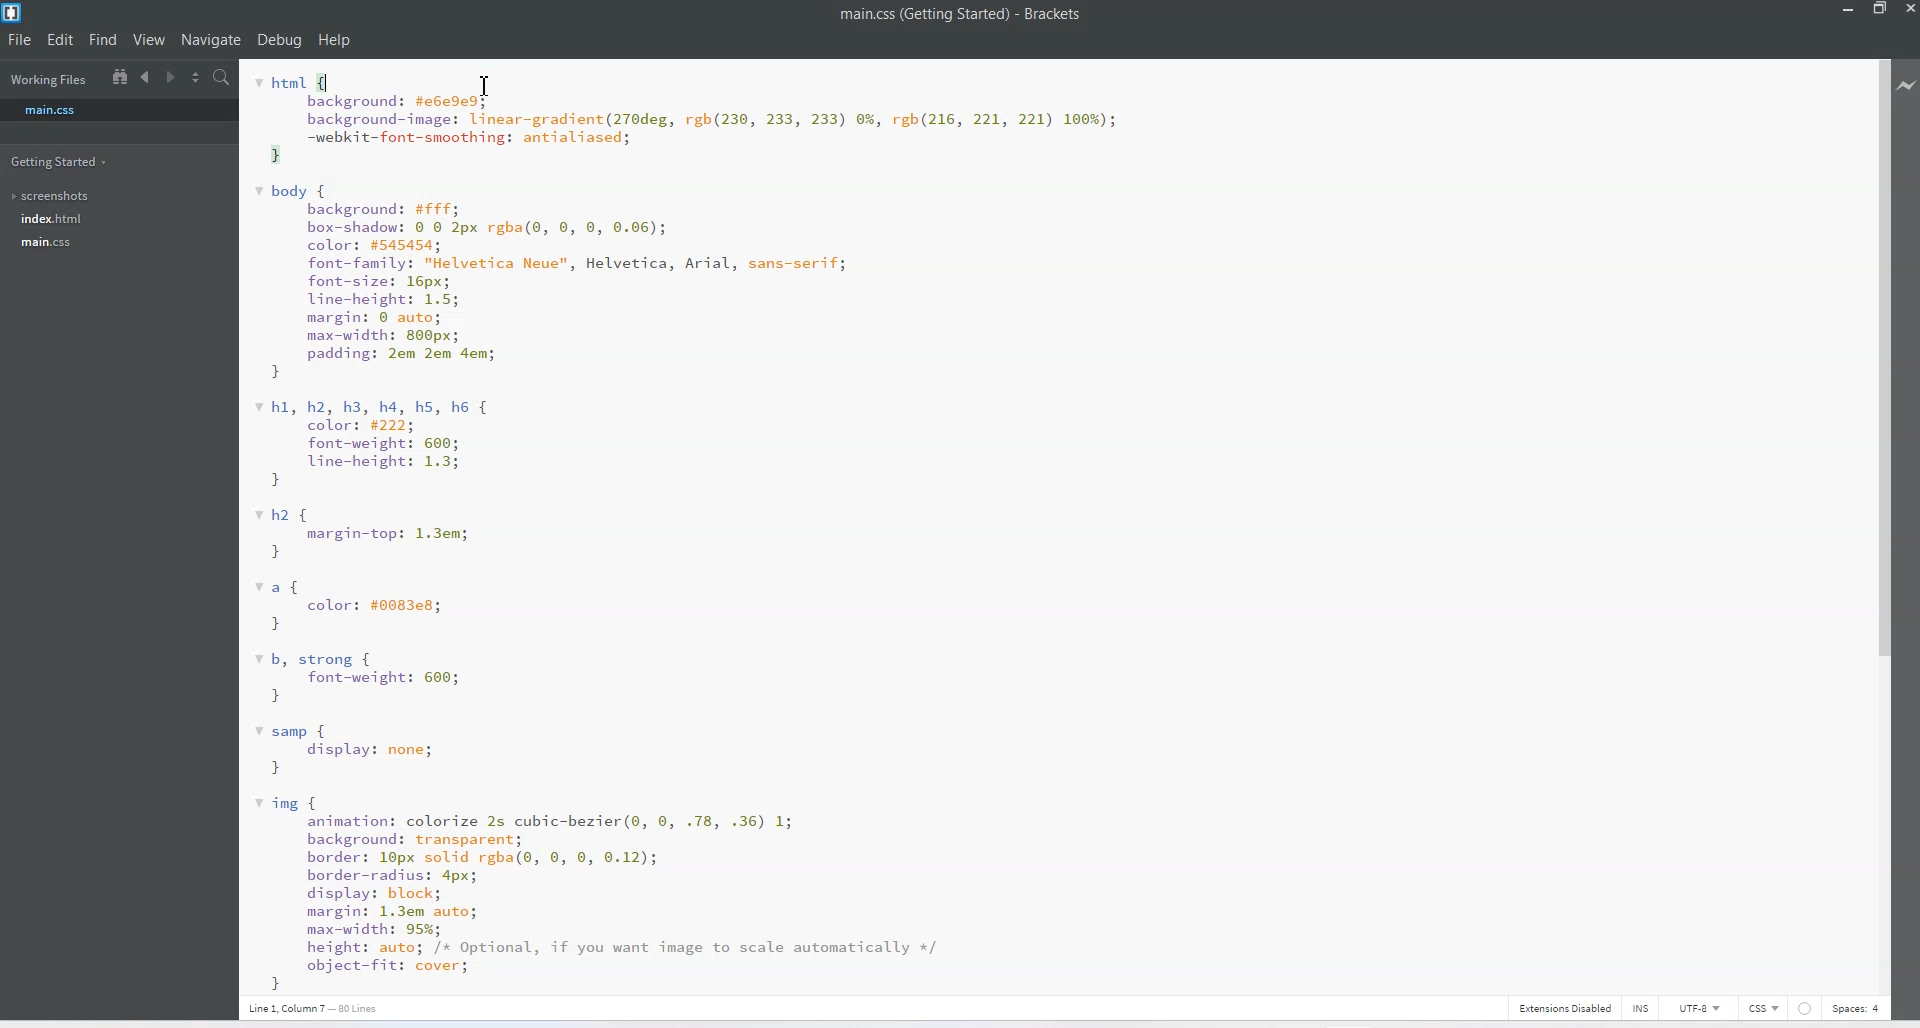 The image size is (1920, 1028). Describe the element at coordinates (334, 41) in the screenshot. I see `Help` at that location.